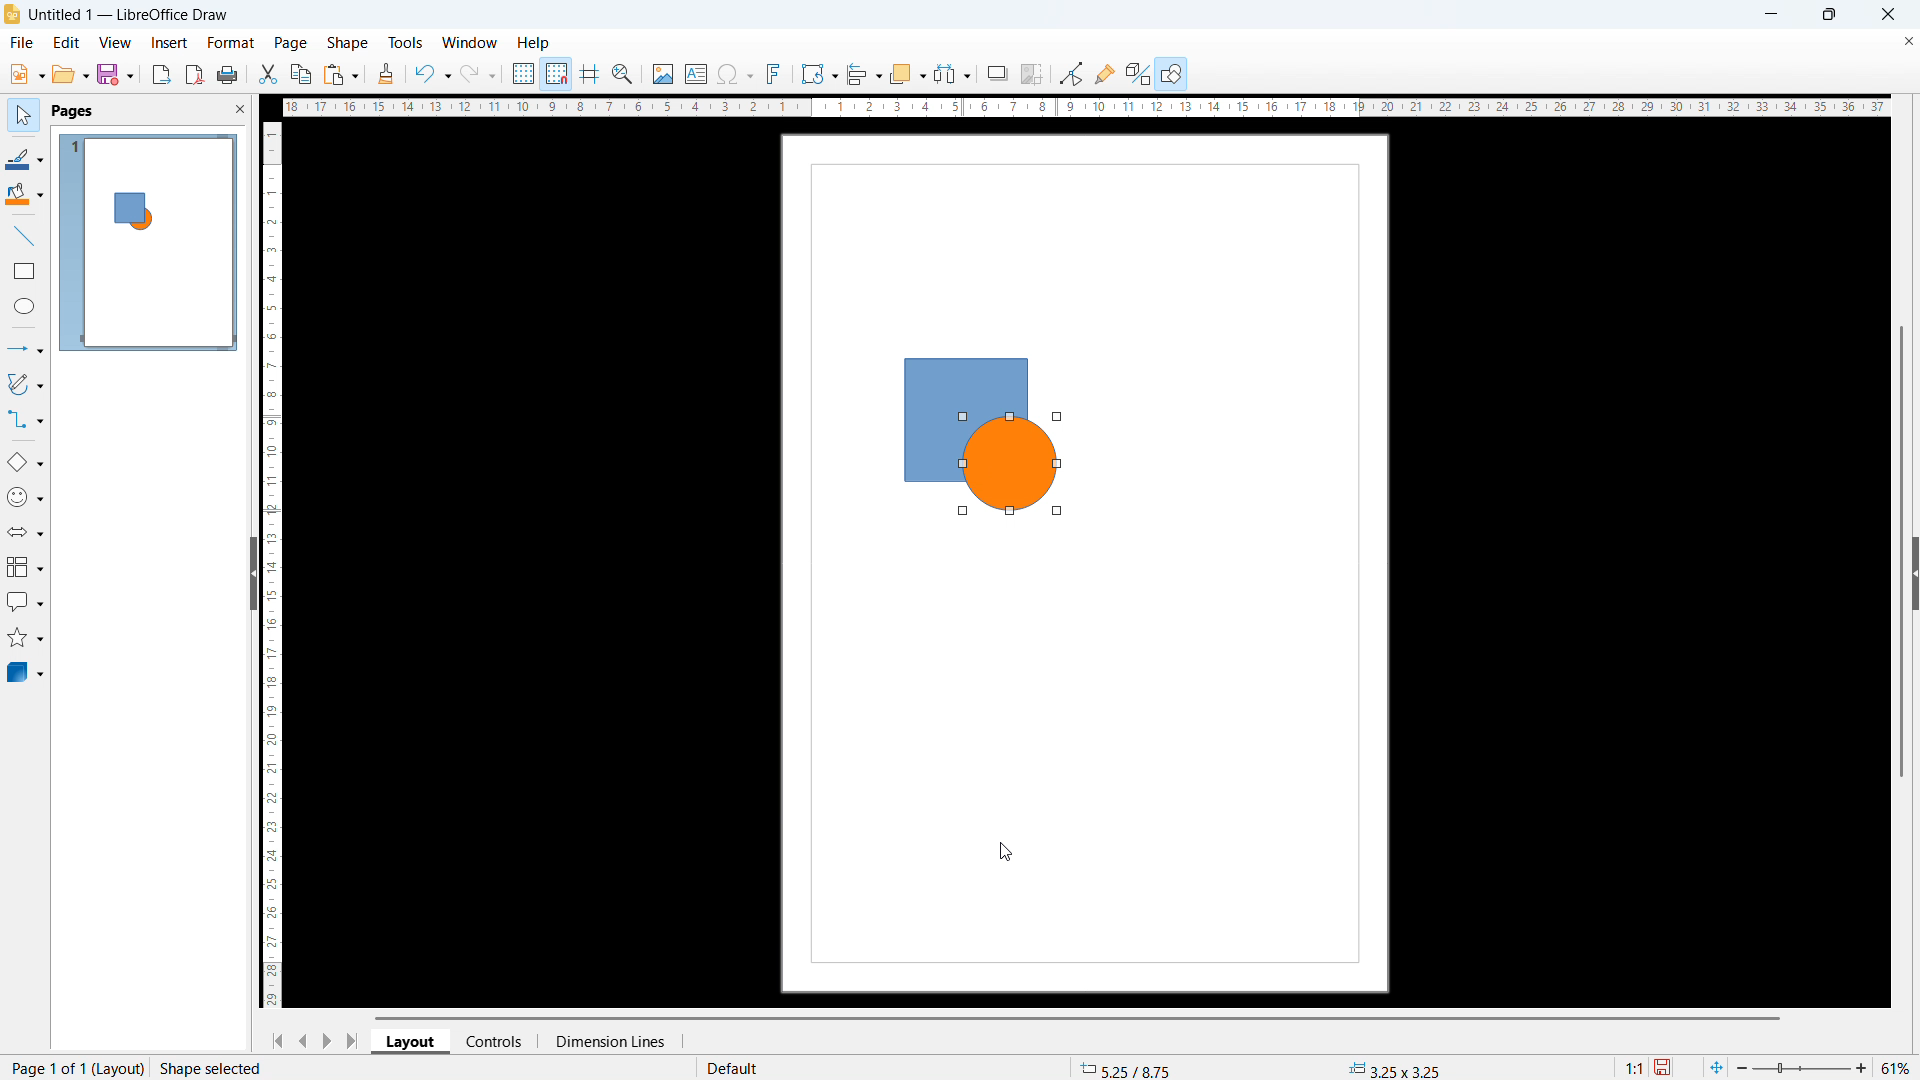 This screenshot has width=1920, height=1080. What do you see at coordinates (116, 74) in the screenshot?
I see `save` at bounding box center [116, 74].